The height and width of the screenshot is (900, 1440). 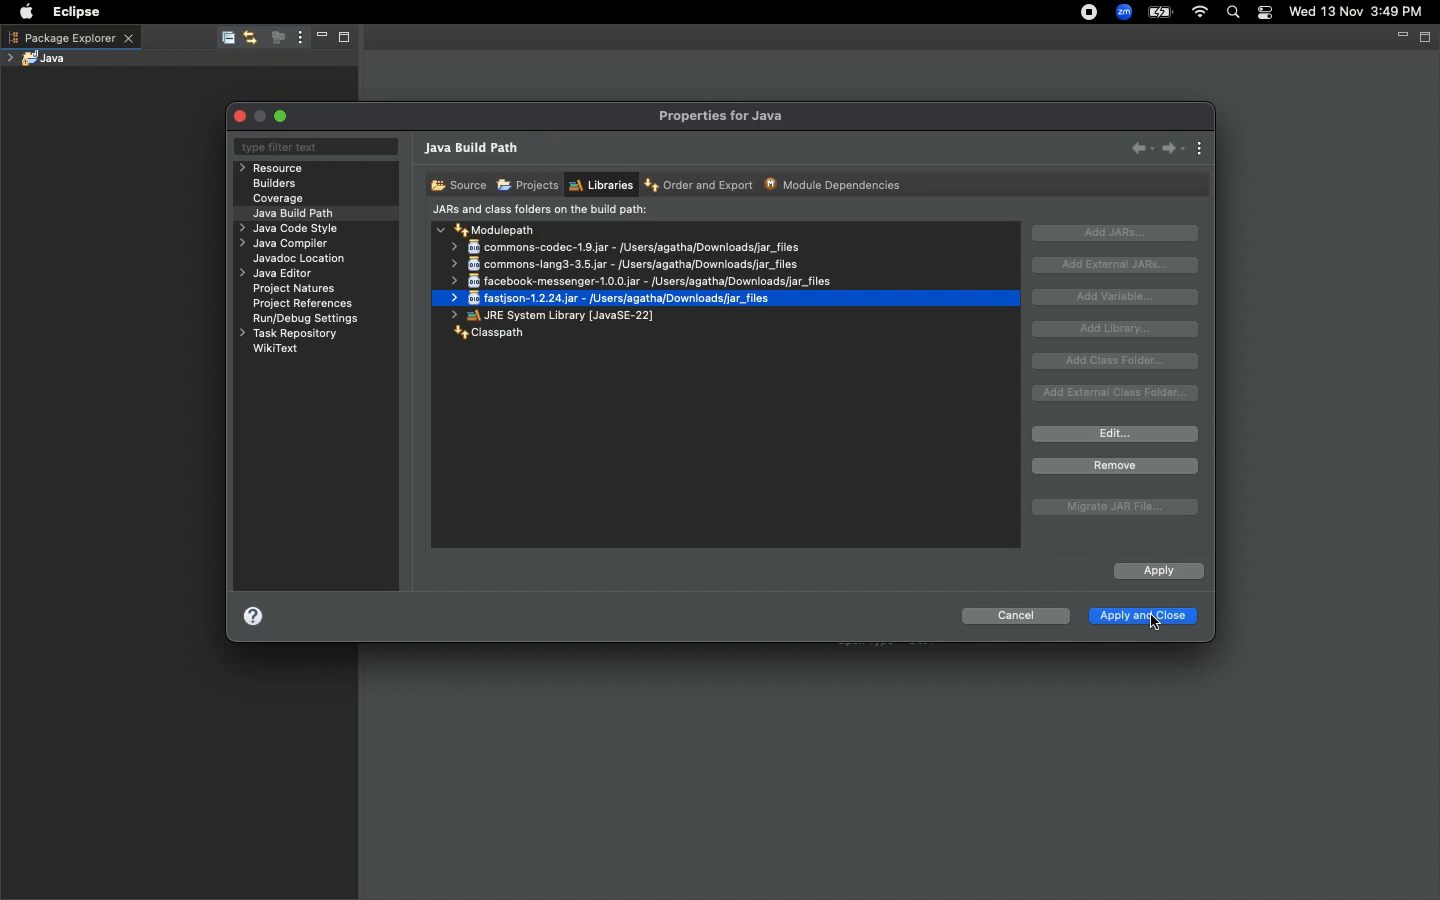 I want to click on Remove, so click(x=1115, y=466).